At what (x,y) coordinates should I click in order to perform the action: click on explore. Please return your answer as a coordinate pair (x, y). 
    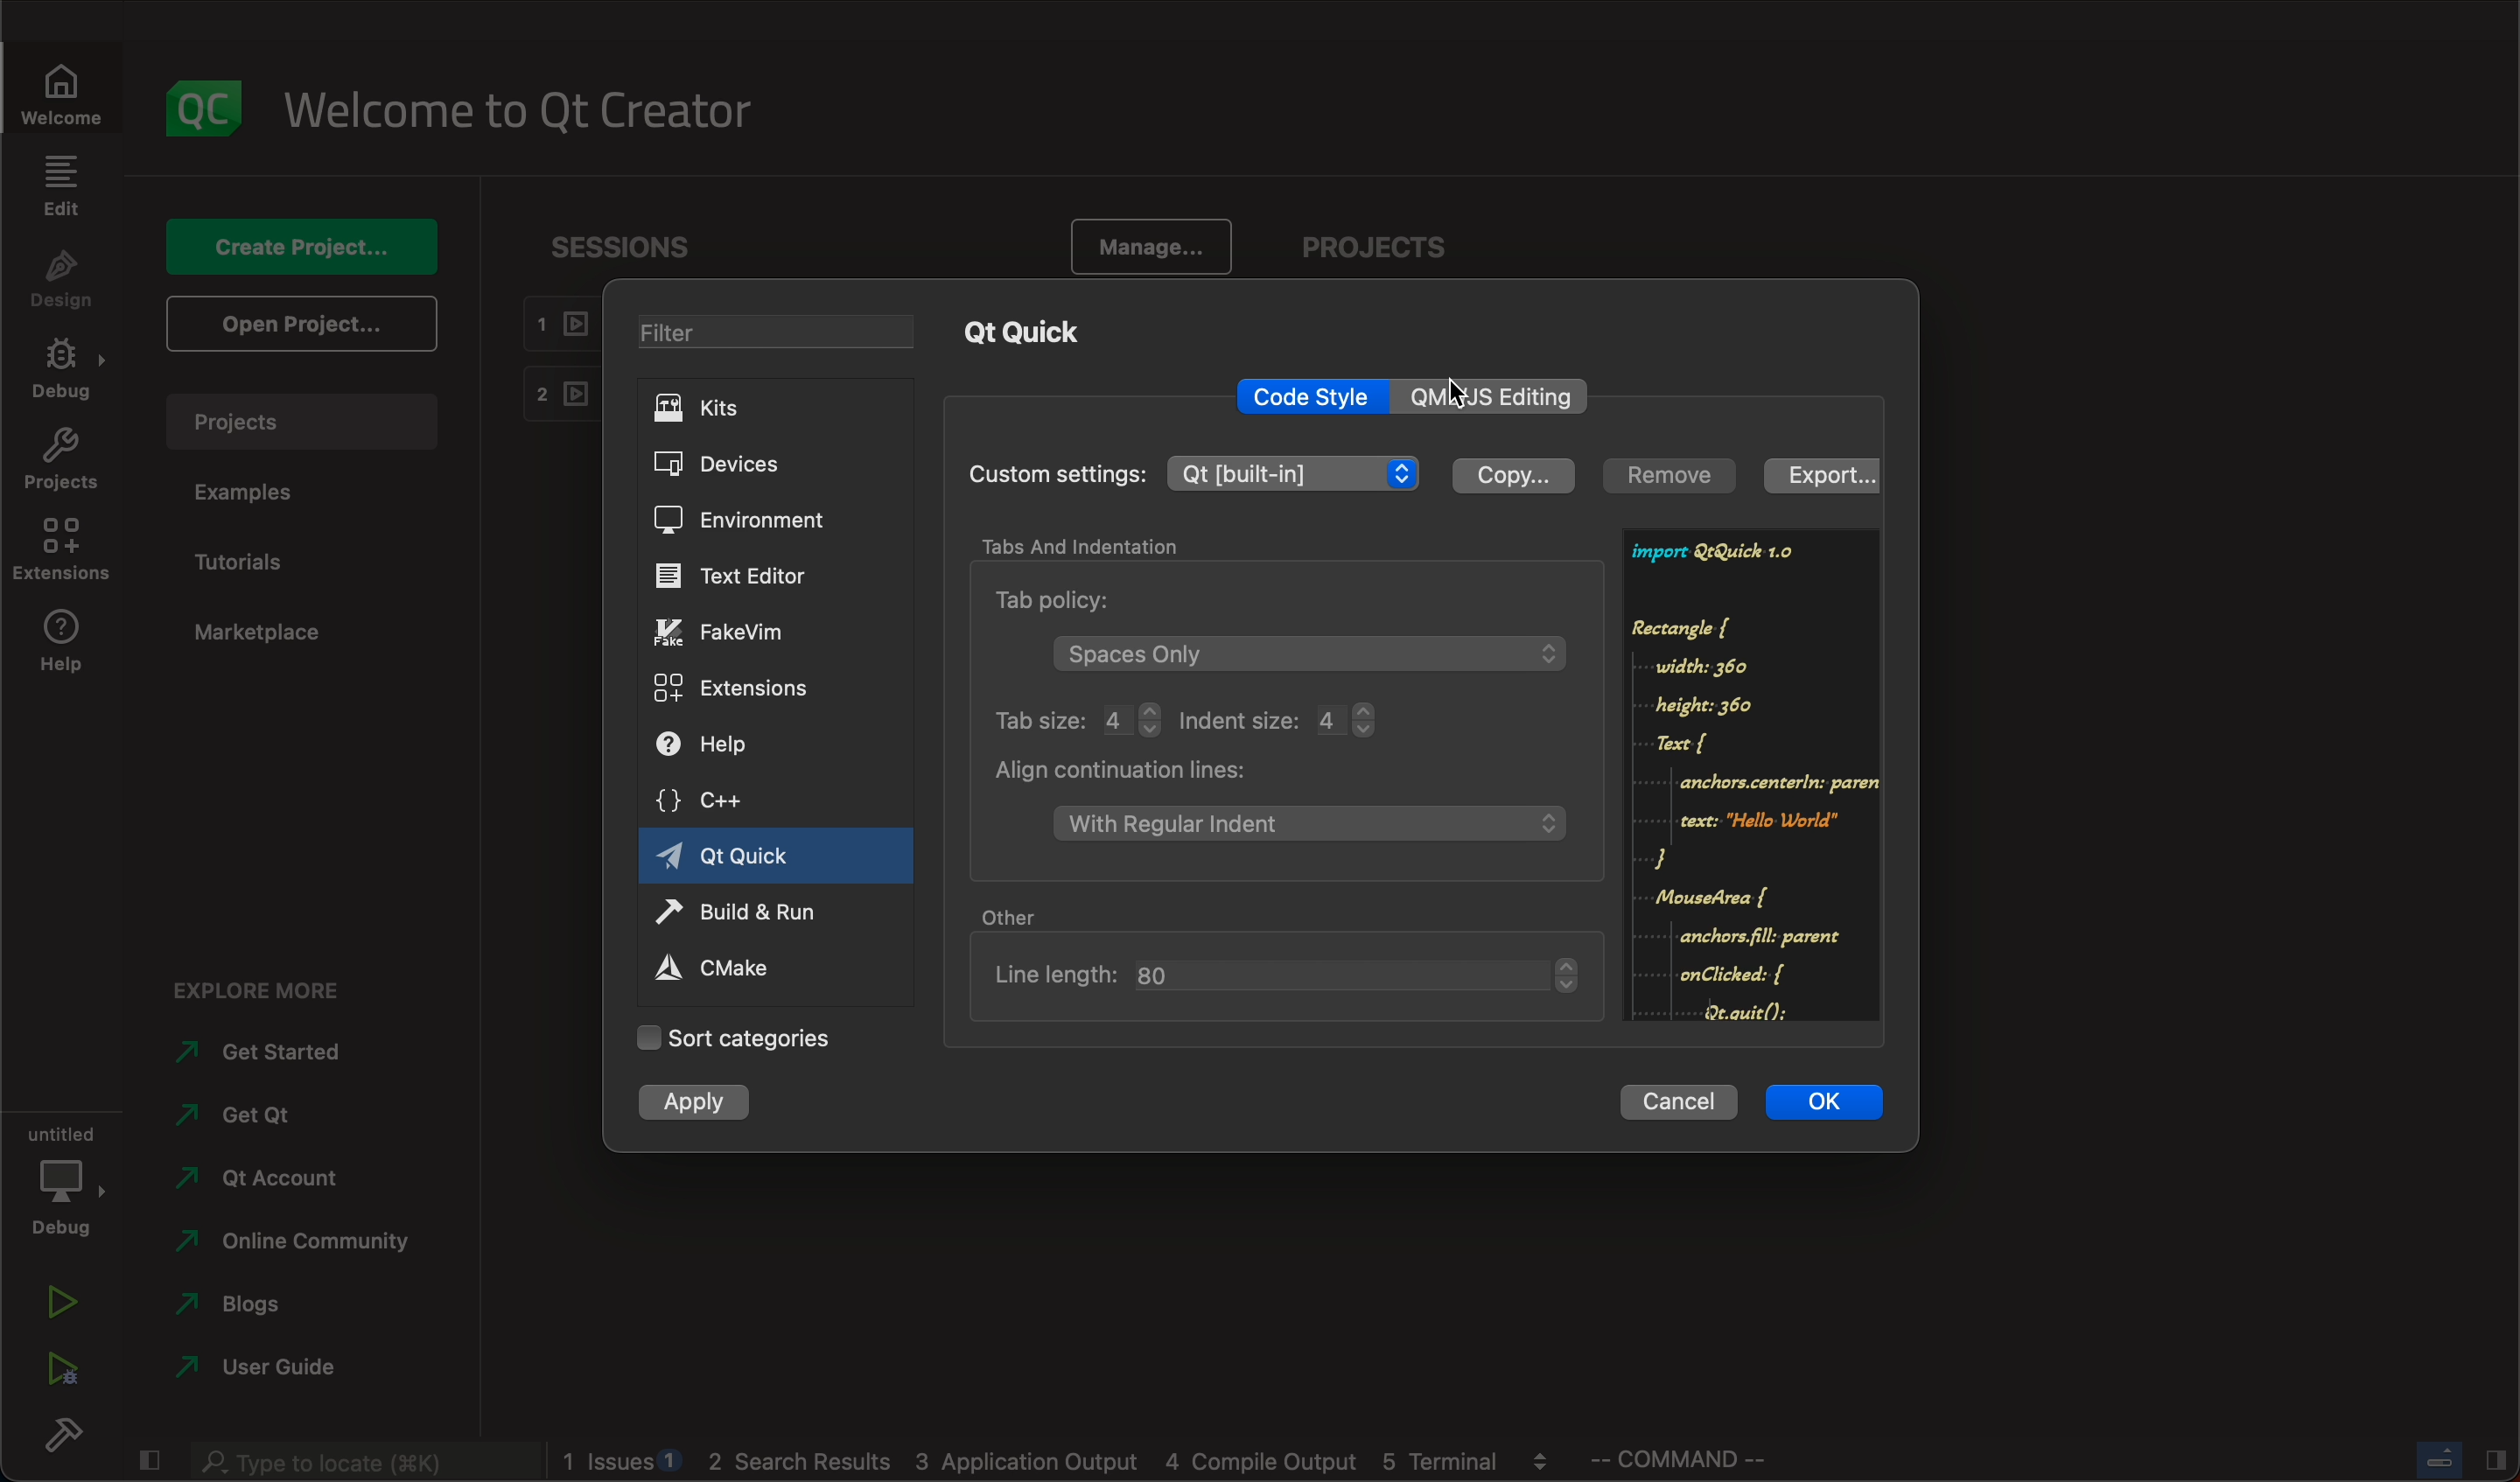
    Looking at the image, I should click on (265, 989).